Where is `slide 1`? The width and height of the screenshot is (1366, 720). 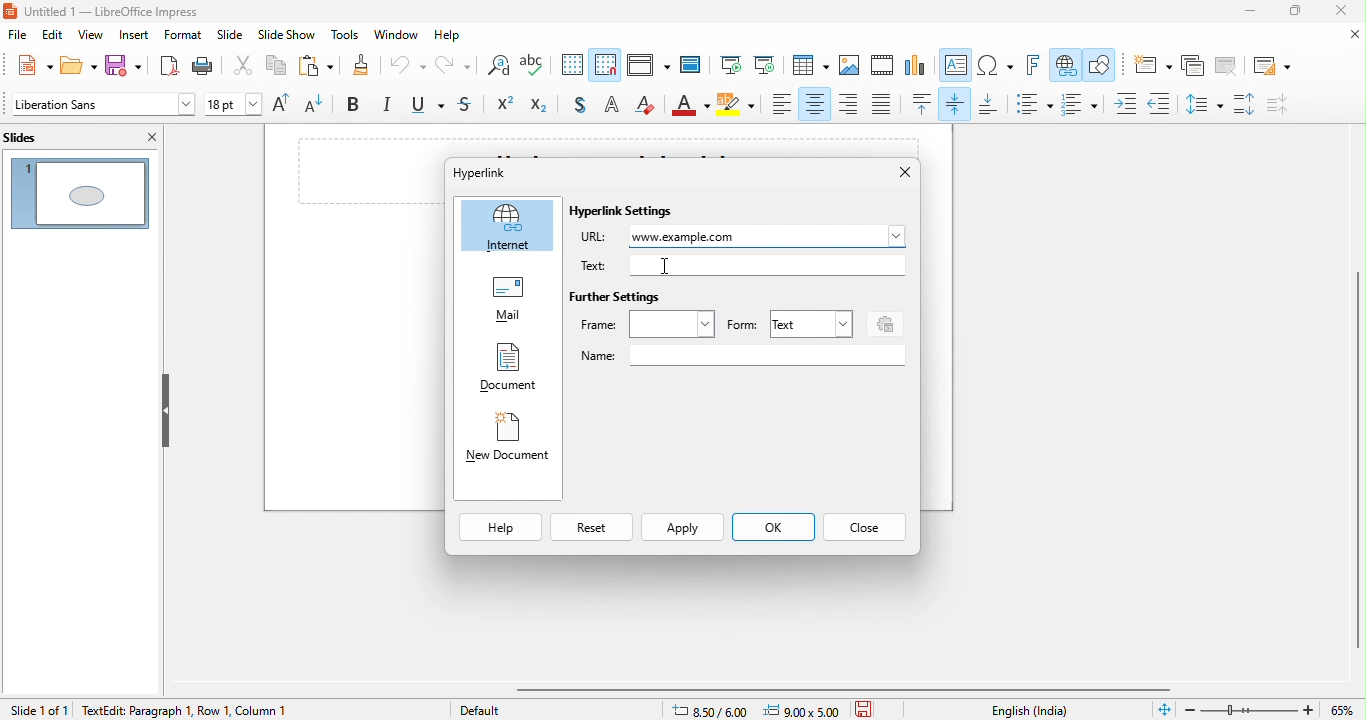
slide 1 is located at coordinates (80, 191).